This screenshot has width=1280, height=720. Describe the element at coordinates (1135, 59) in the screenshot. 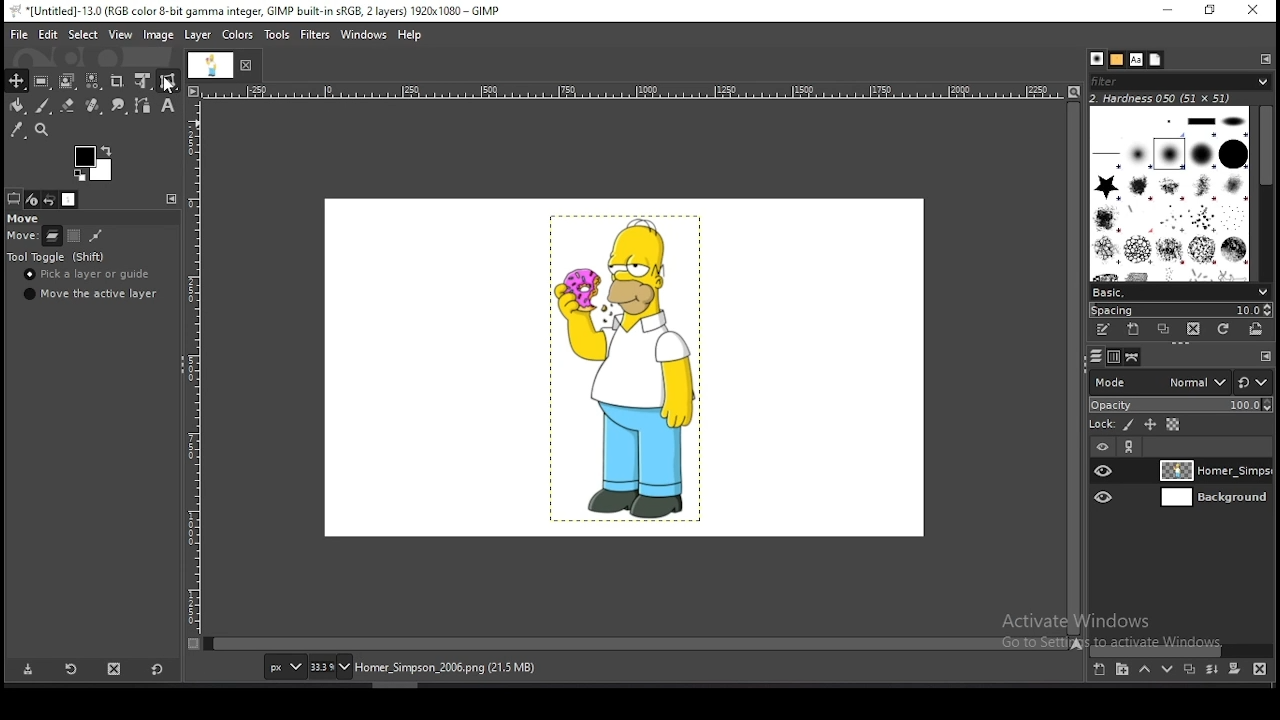

I see `fonts` at that location.